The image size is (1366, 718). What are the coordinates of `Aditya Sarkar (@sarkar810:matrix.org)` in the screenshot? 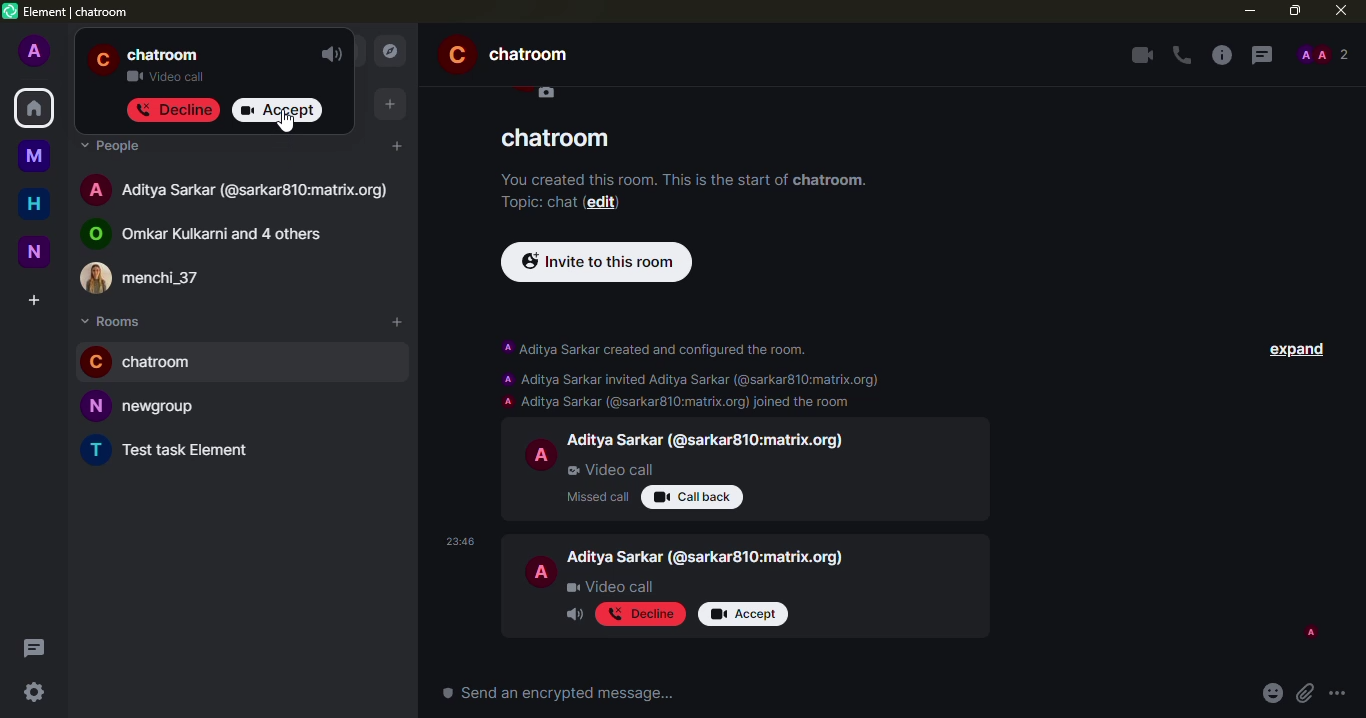 It's located at (707, 442).